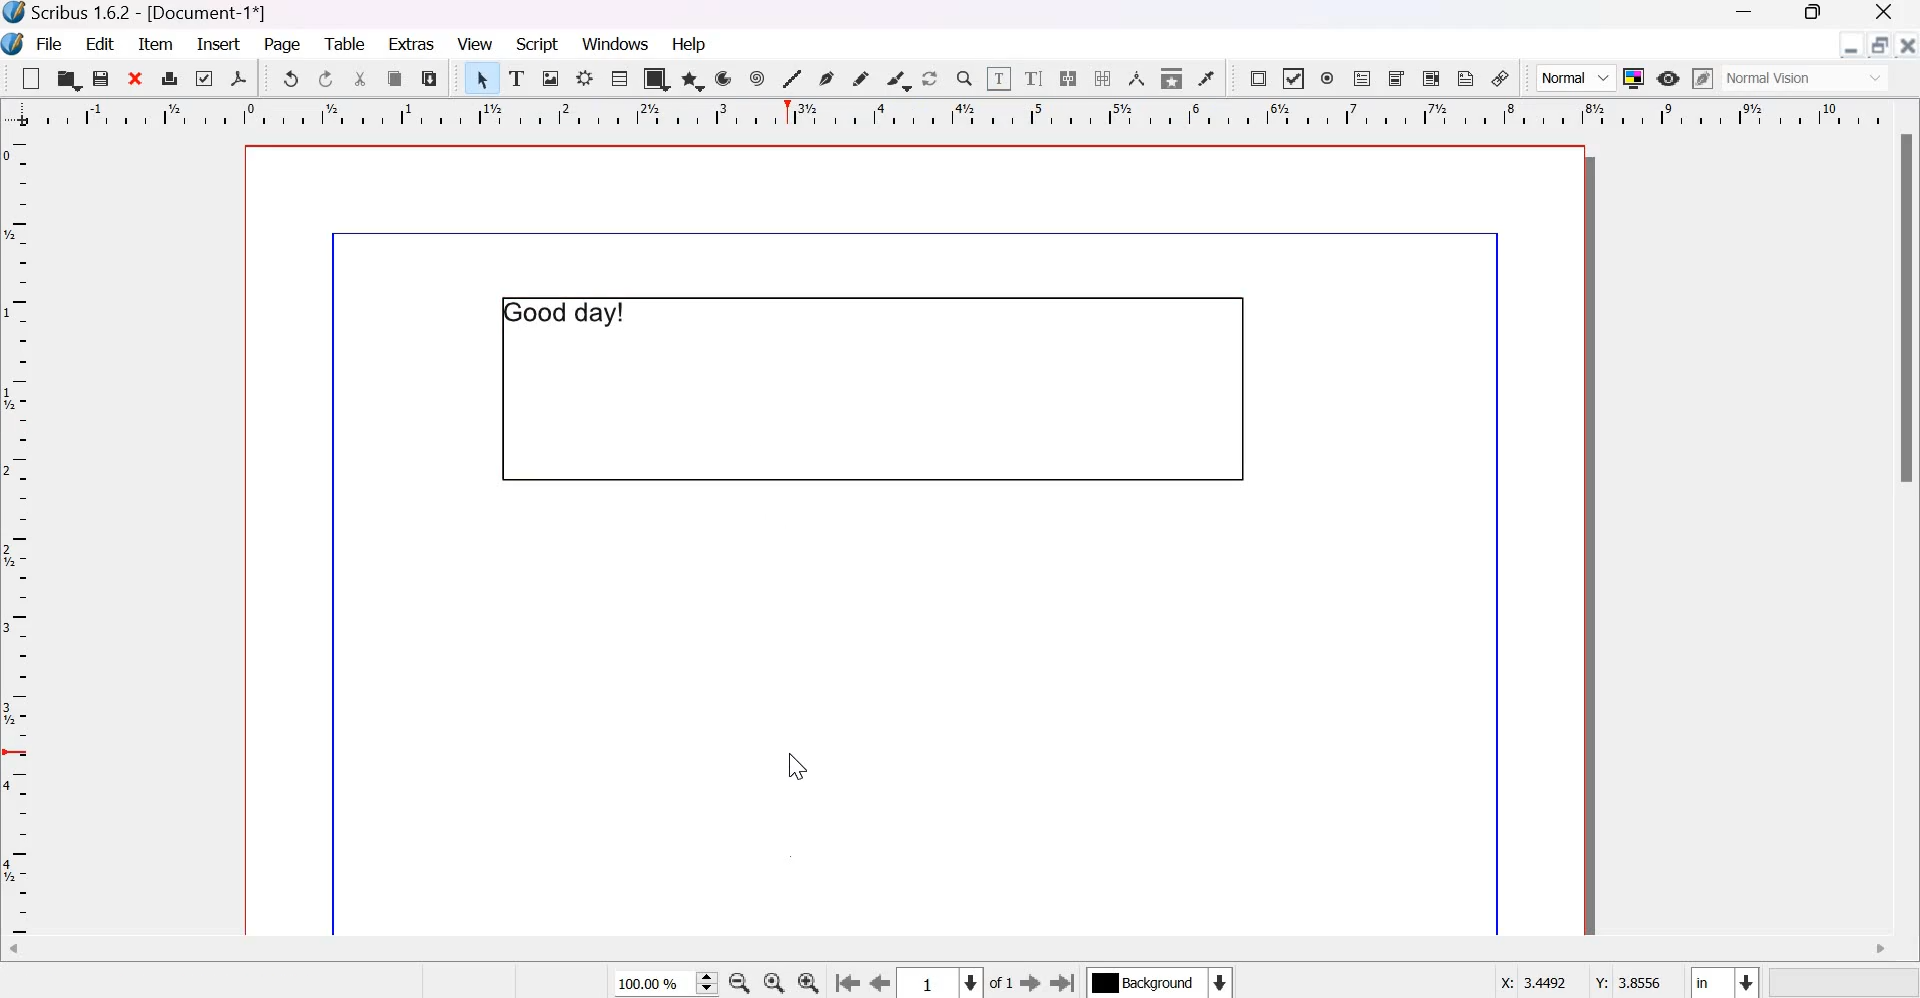  I want to click on Link text frames, so click(1068, 78).